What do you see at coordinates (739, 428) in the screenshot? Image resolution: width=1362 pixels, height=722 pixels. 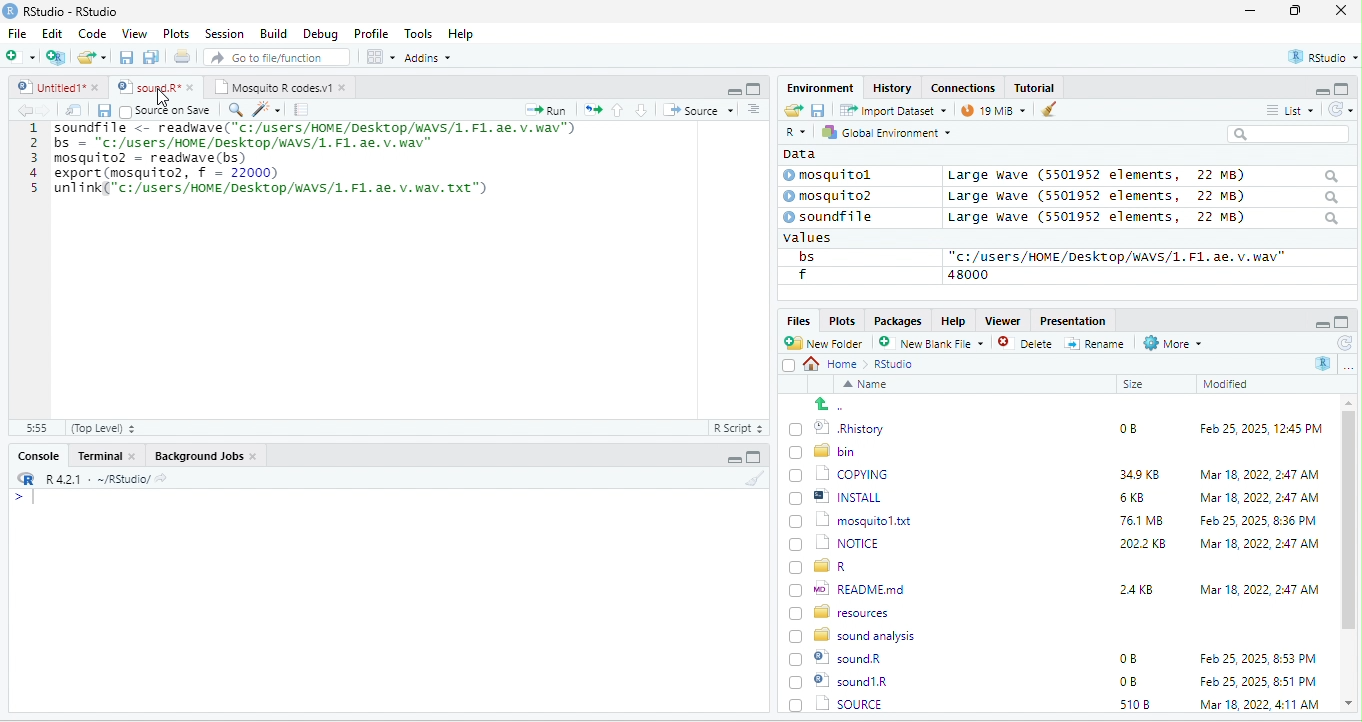 I see `R Script 5` at bounding box center [739, 428].